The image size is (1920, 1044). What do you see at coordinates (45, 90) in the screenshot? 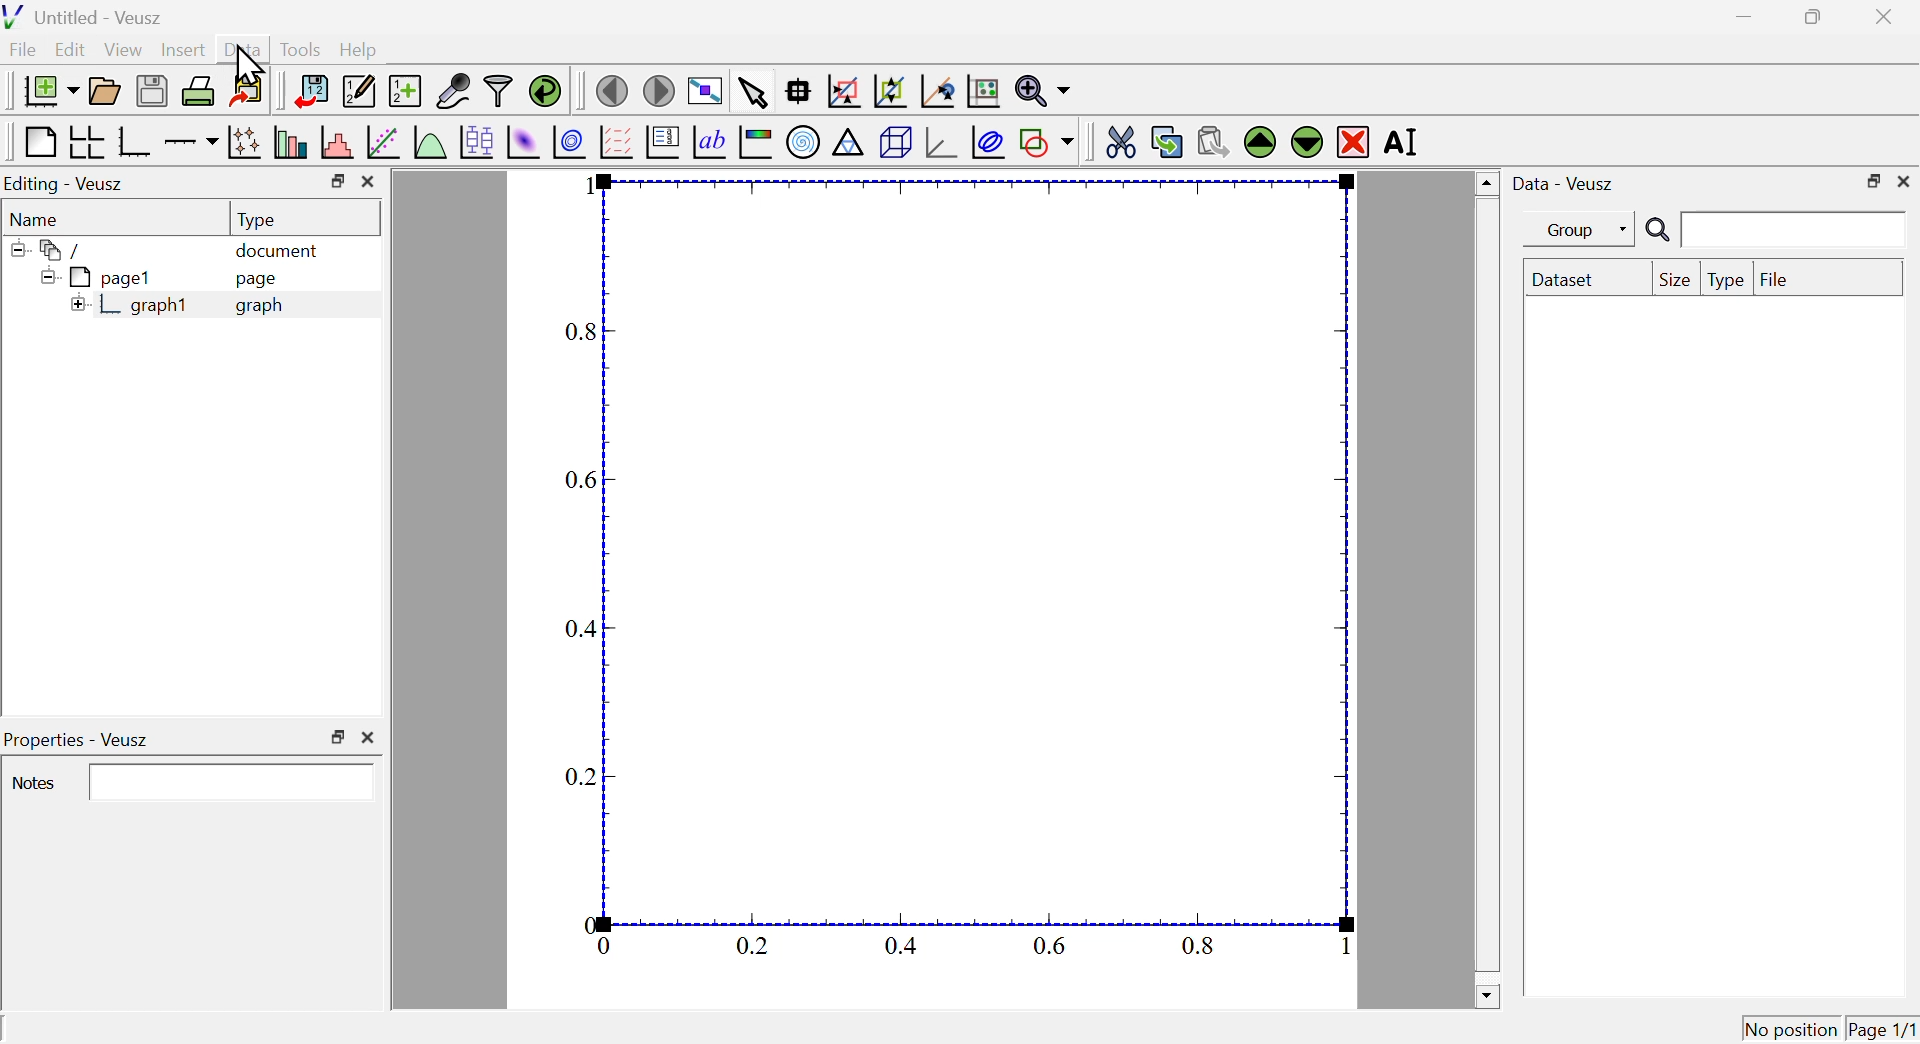
I see `new document` at bounding box center [45, 90].